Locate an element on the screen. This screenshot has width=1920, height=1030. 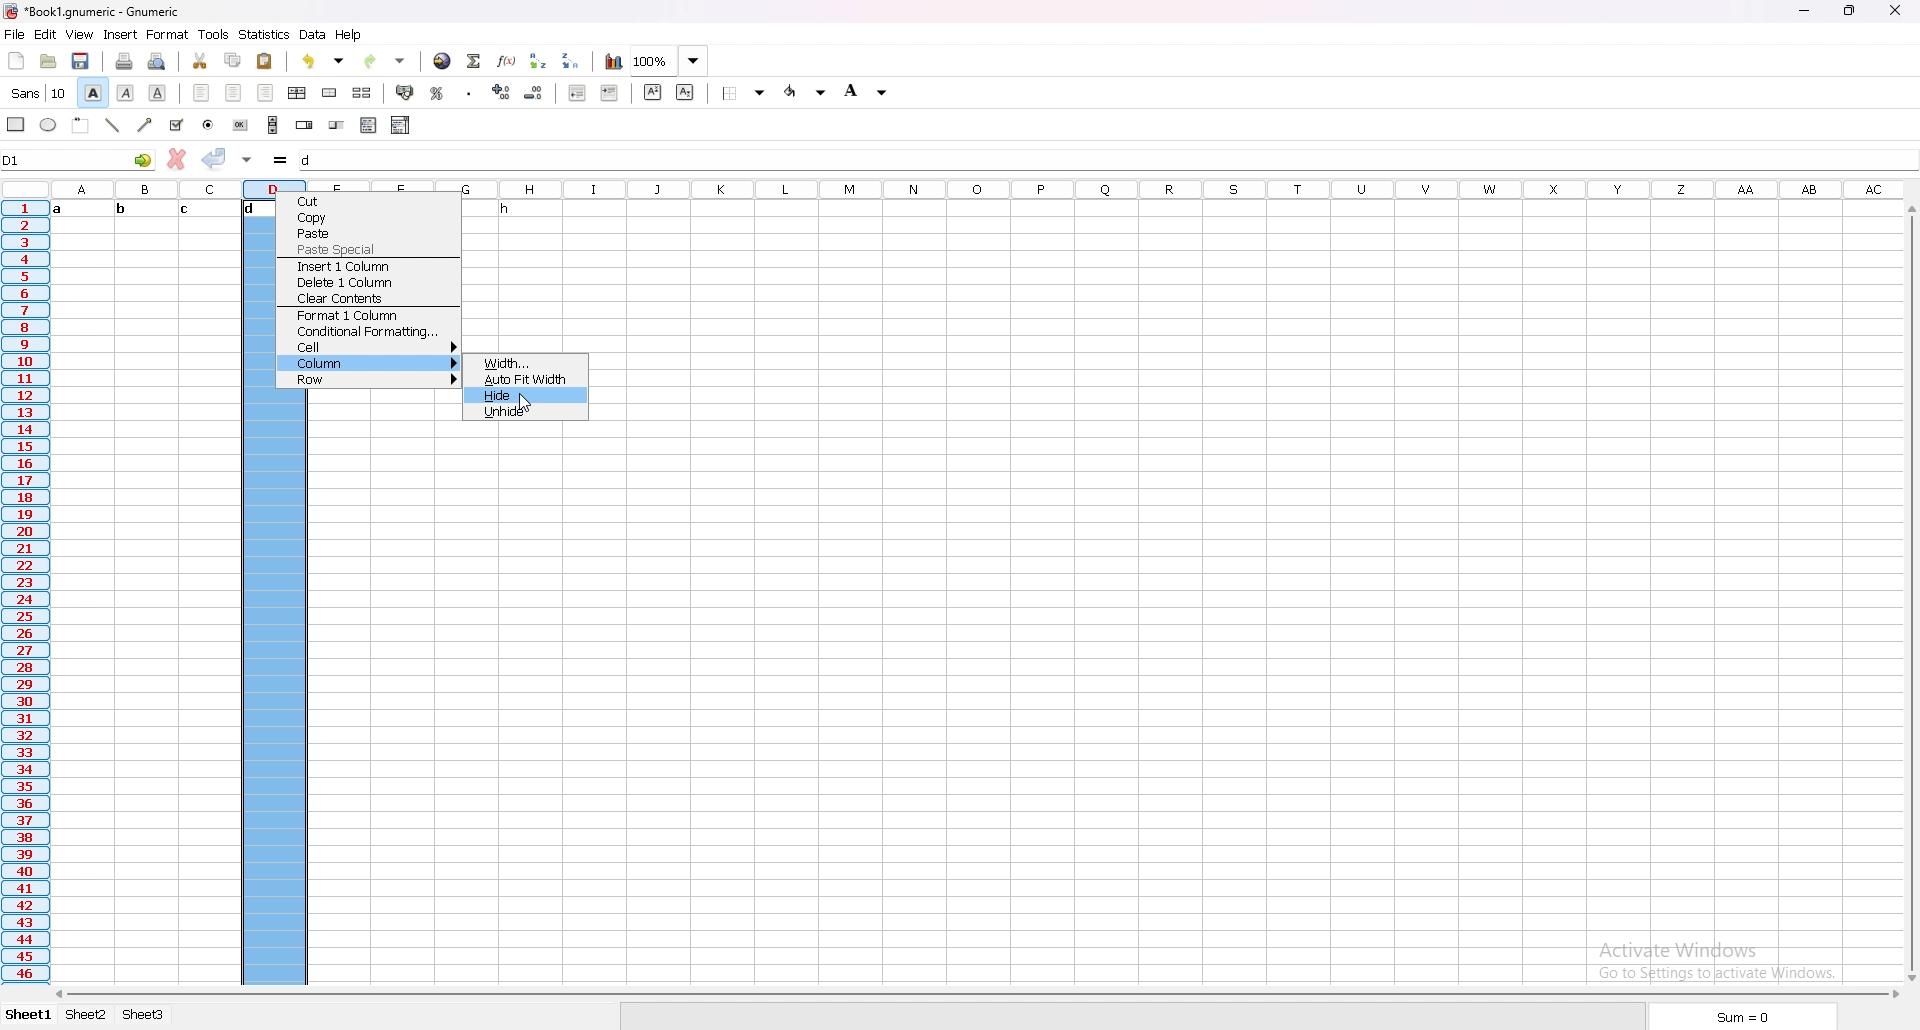
sort ascending is located at coordinates (538, 60).